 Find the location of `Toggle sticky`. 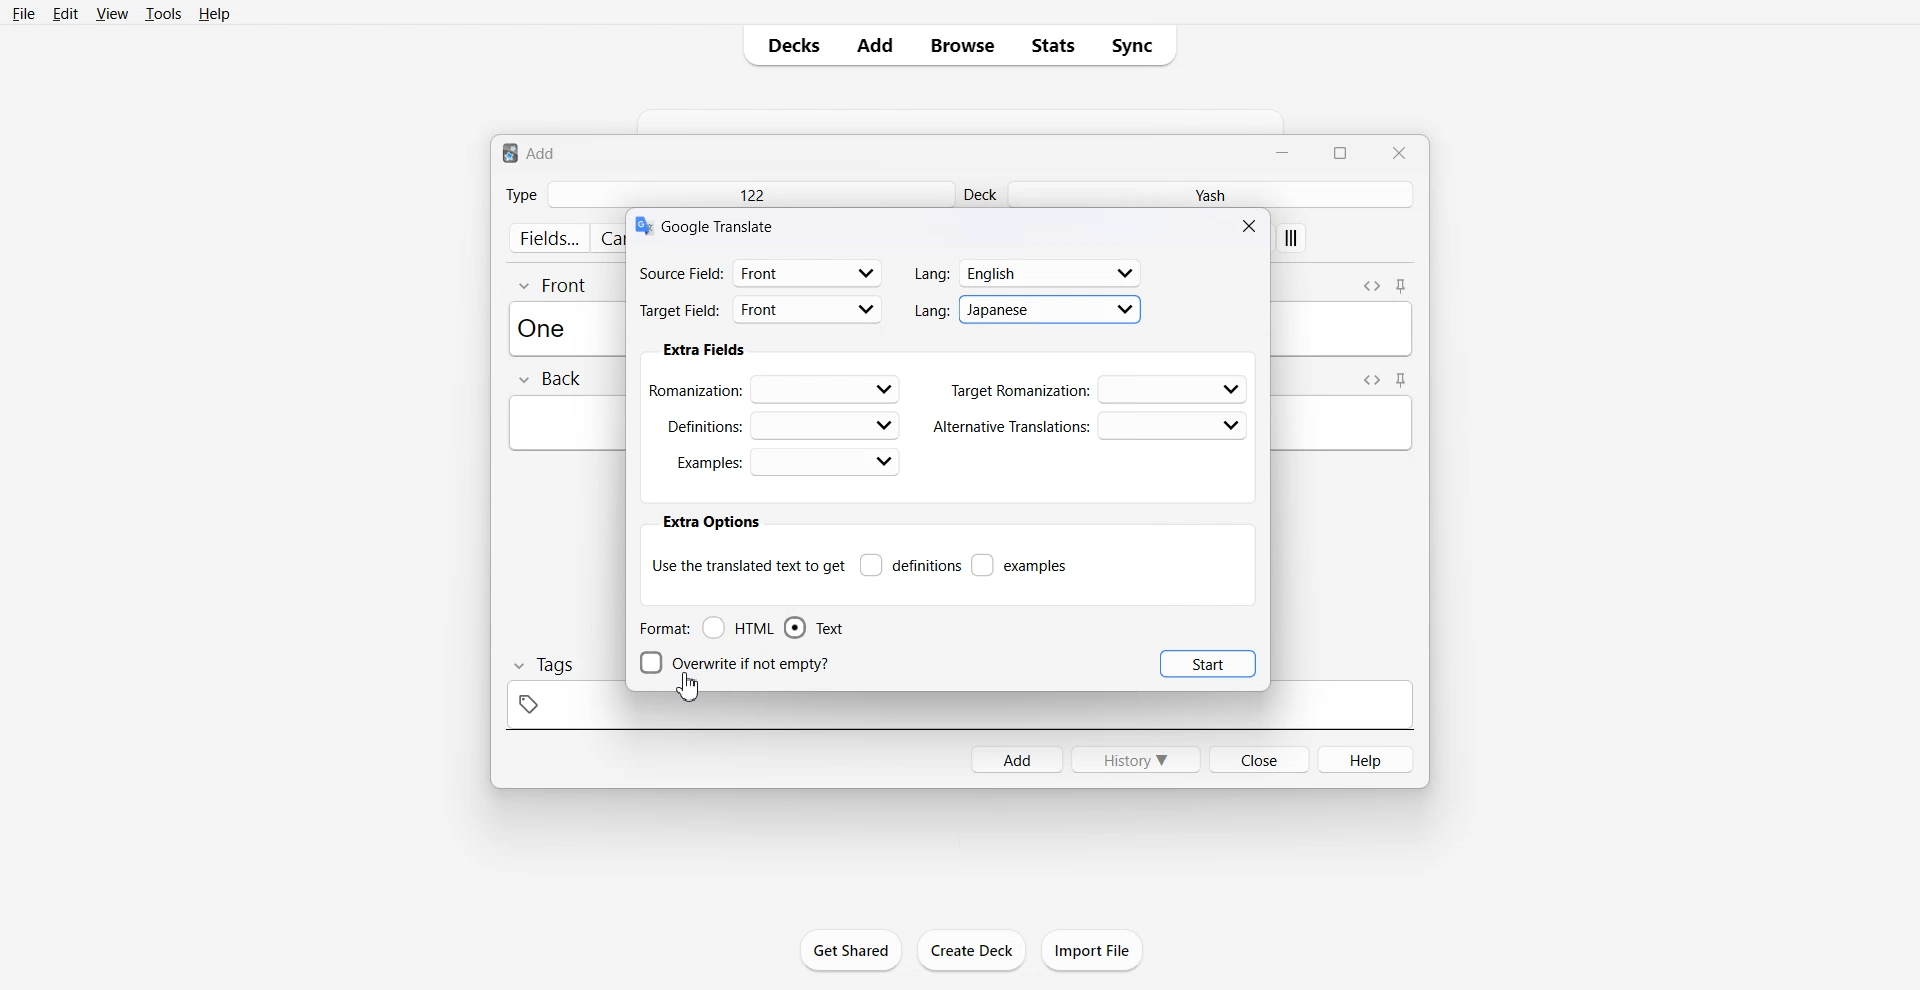

Toggle sticky is located at coordinates (1403, 287).